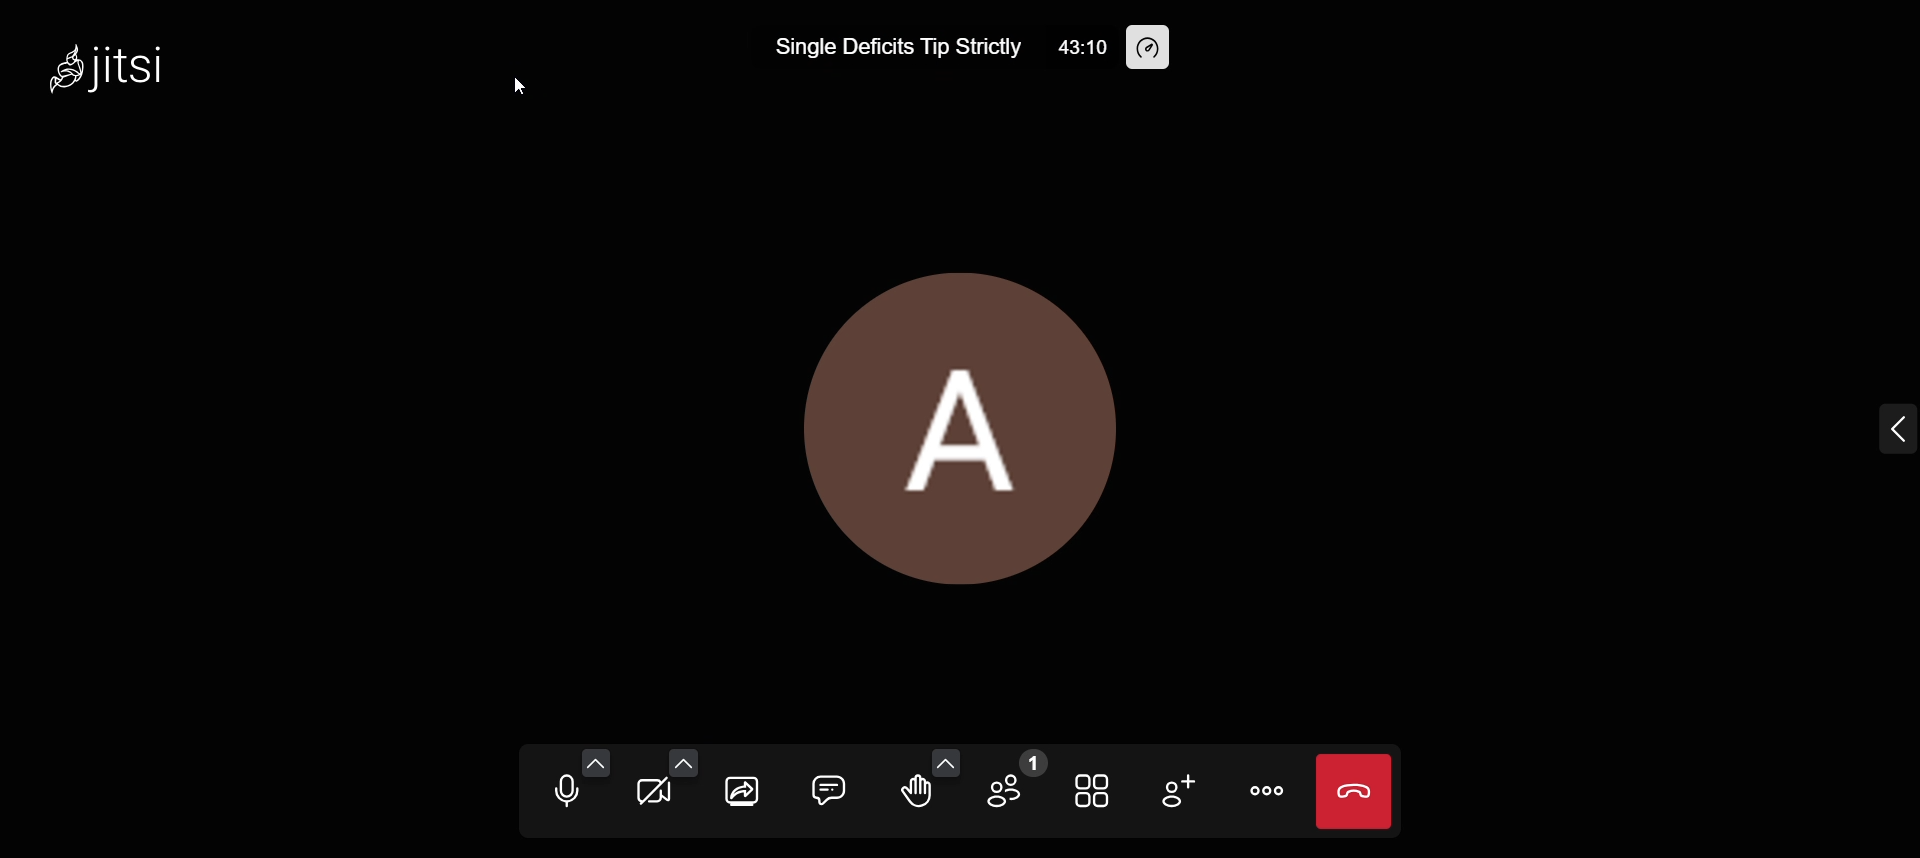  Describe the element at coordinates (564, 796) in the screenshot. I see `mute microphone` at that location.